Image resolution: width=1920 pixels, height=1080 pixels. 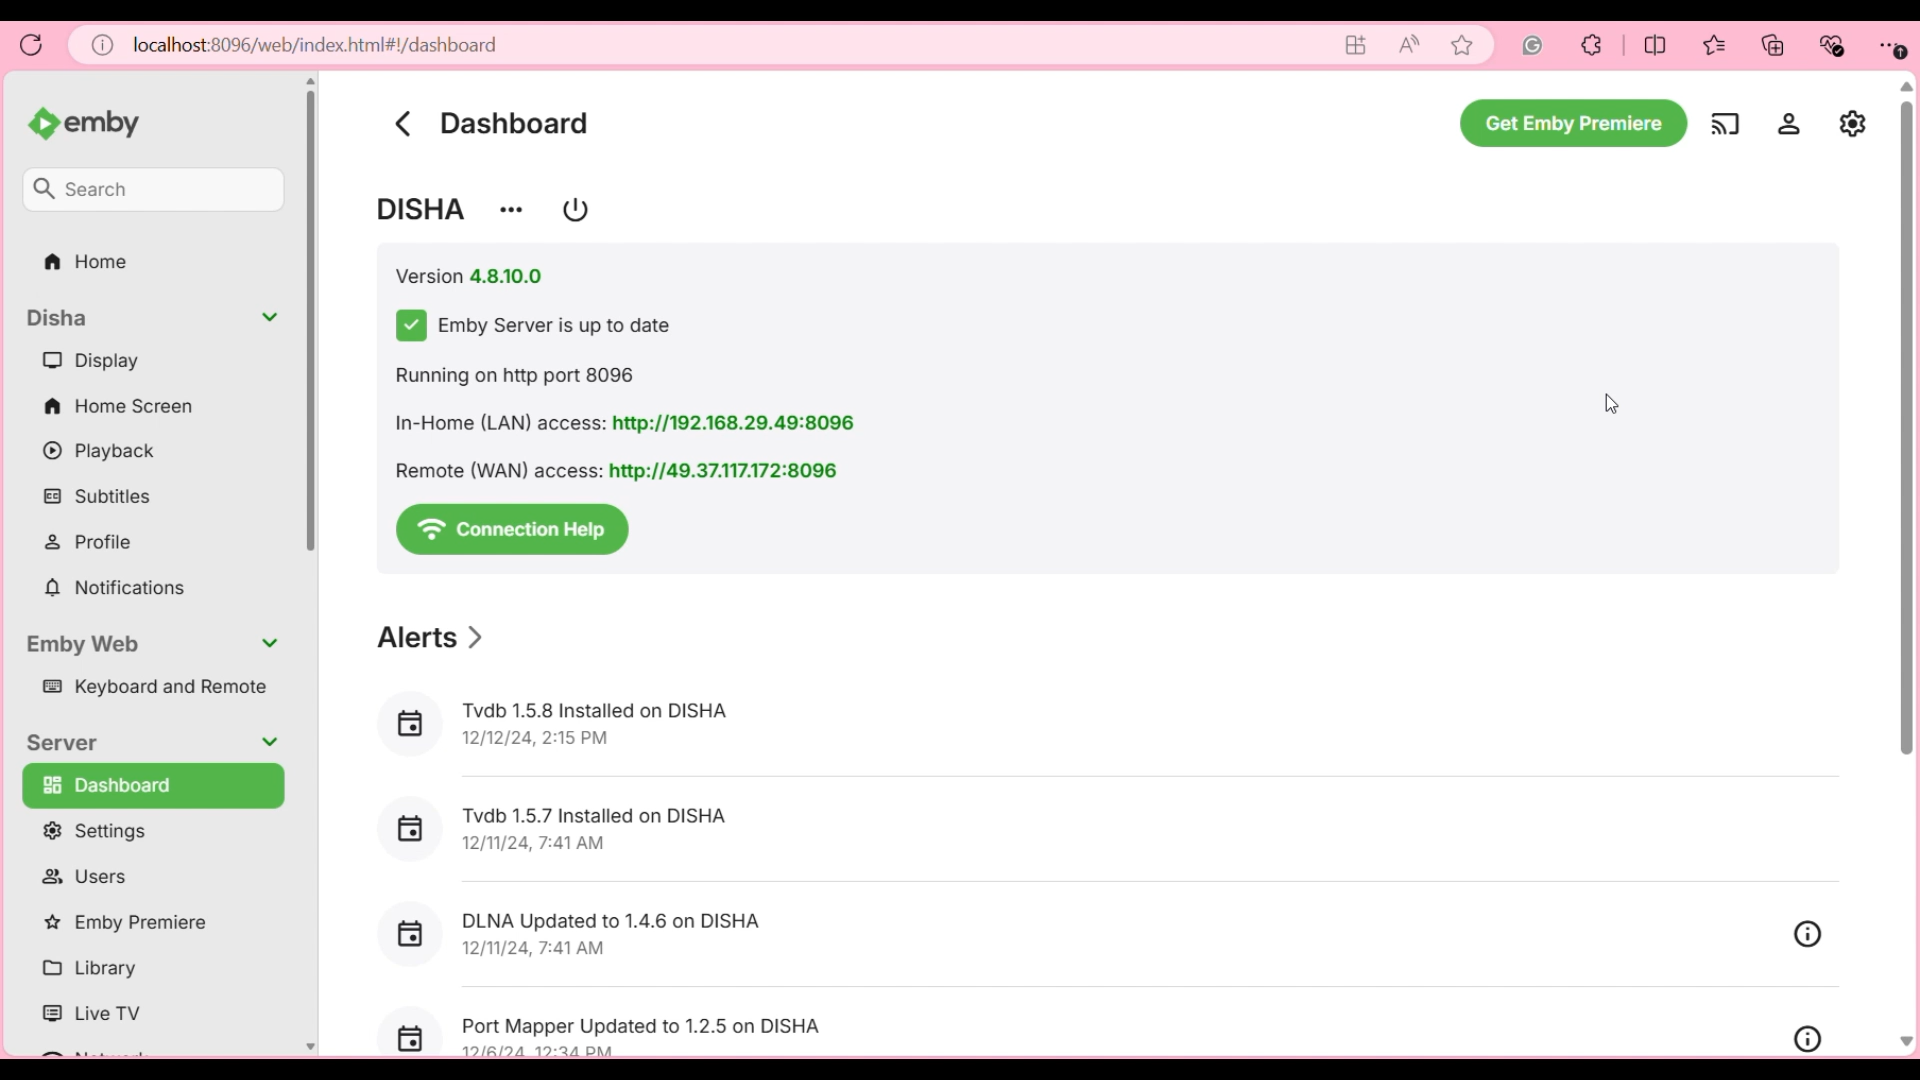 I want to click on Cursor, so click(x=1604, y=413).